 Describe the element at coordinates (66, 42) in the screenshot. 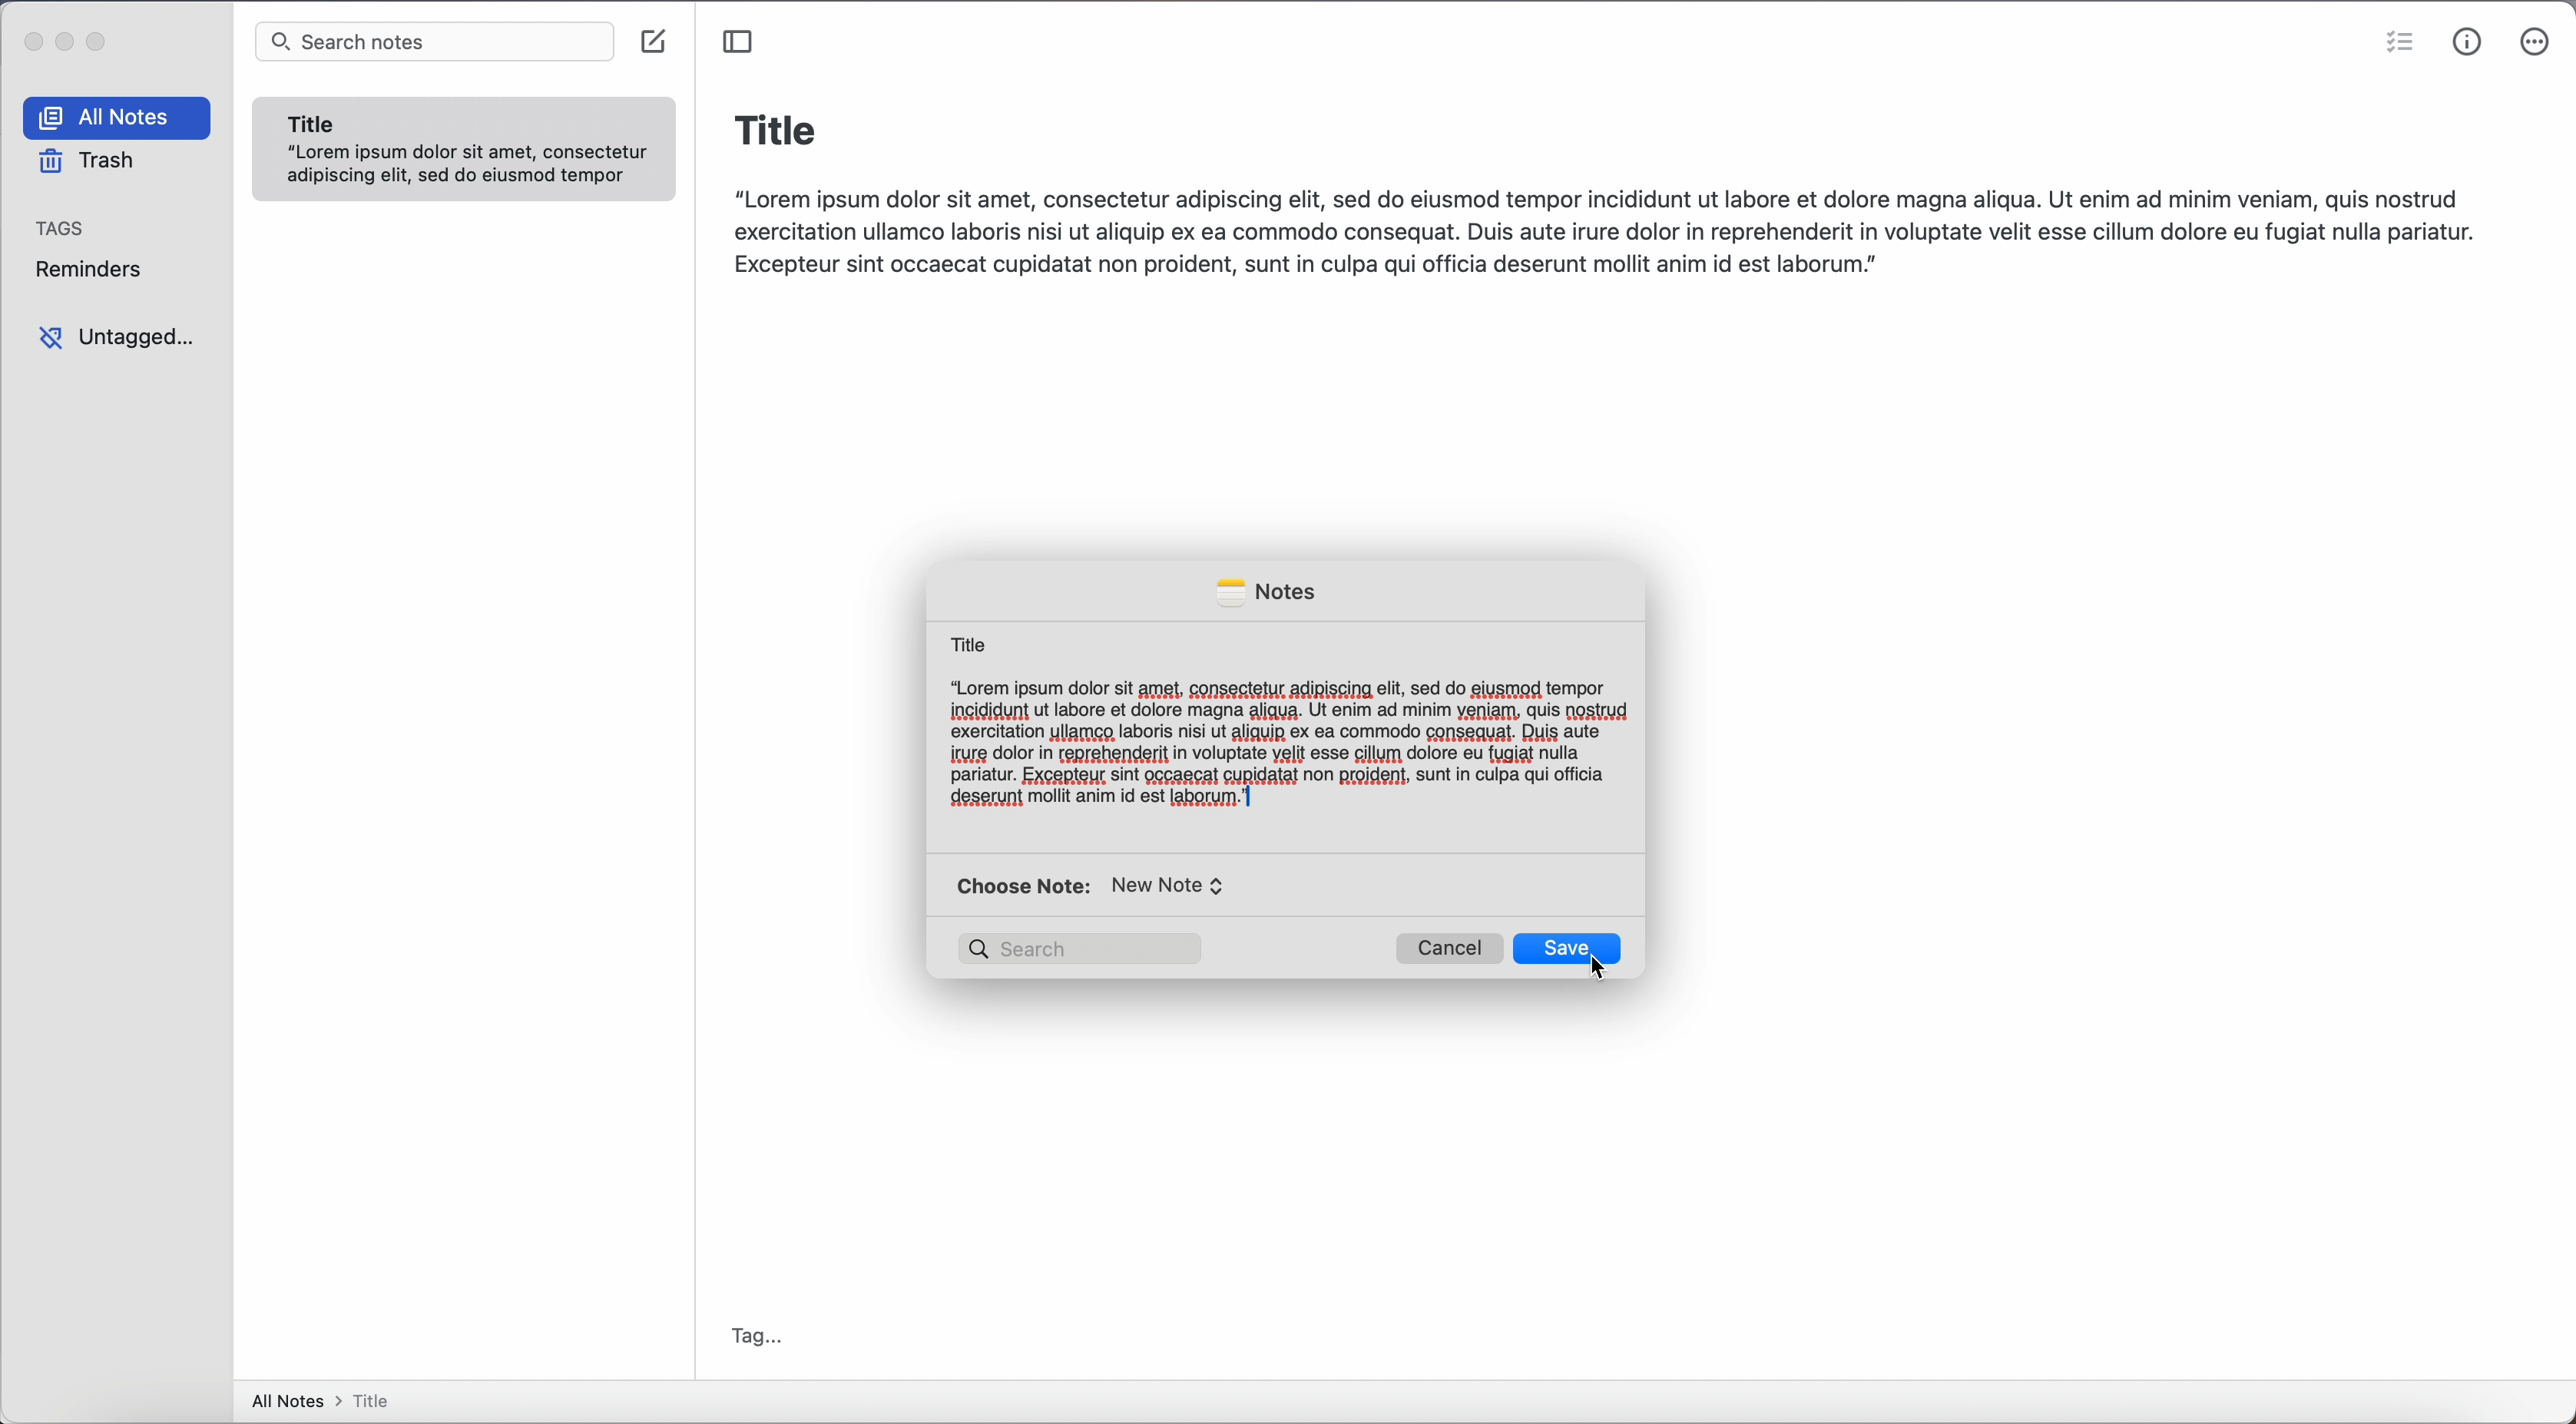

I see `minimize app` at that location.